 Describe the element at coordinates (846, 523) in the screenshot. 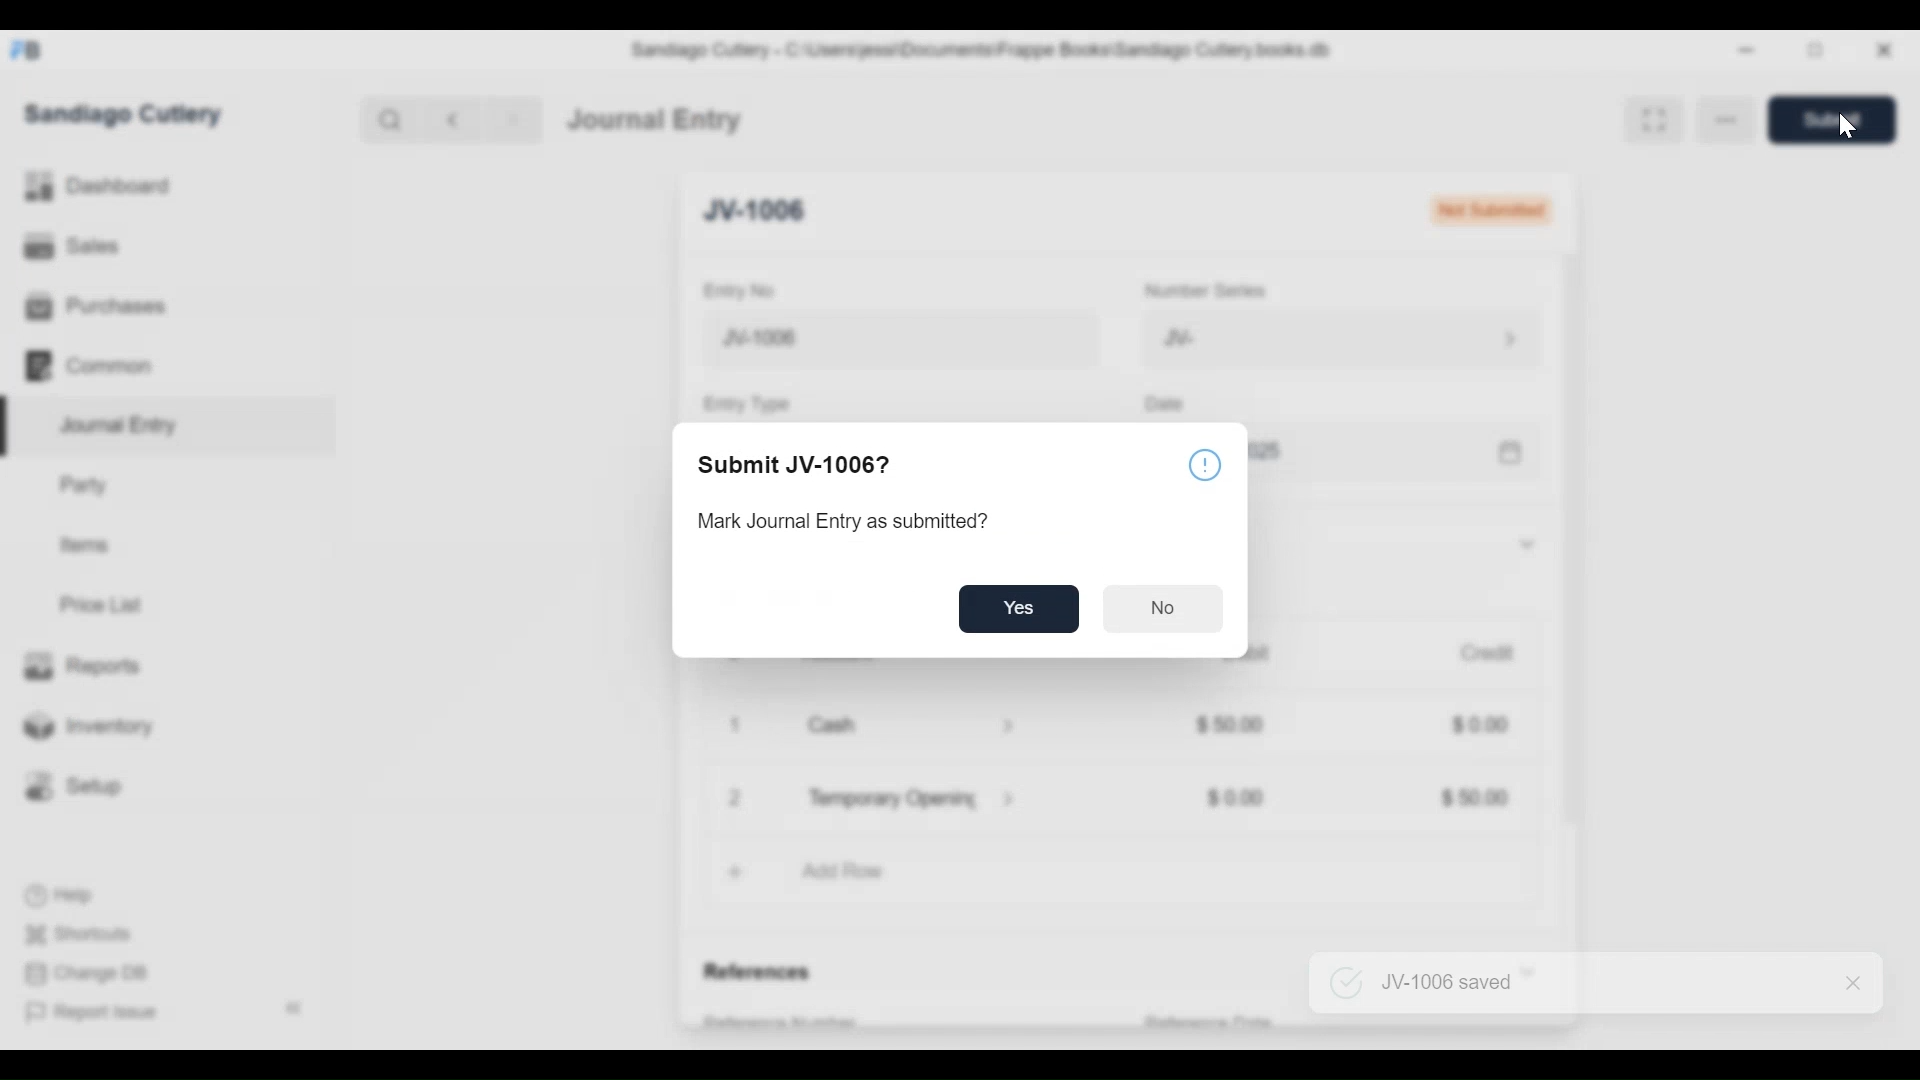

I see `Mark Journal Entry as submitted?` at that location.